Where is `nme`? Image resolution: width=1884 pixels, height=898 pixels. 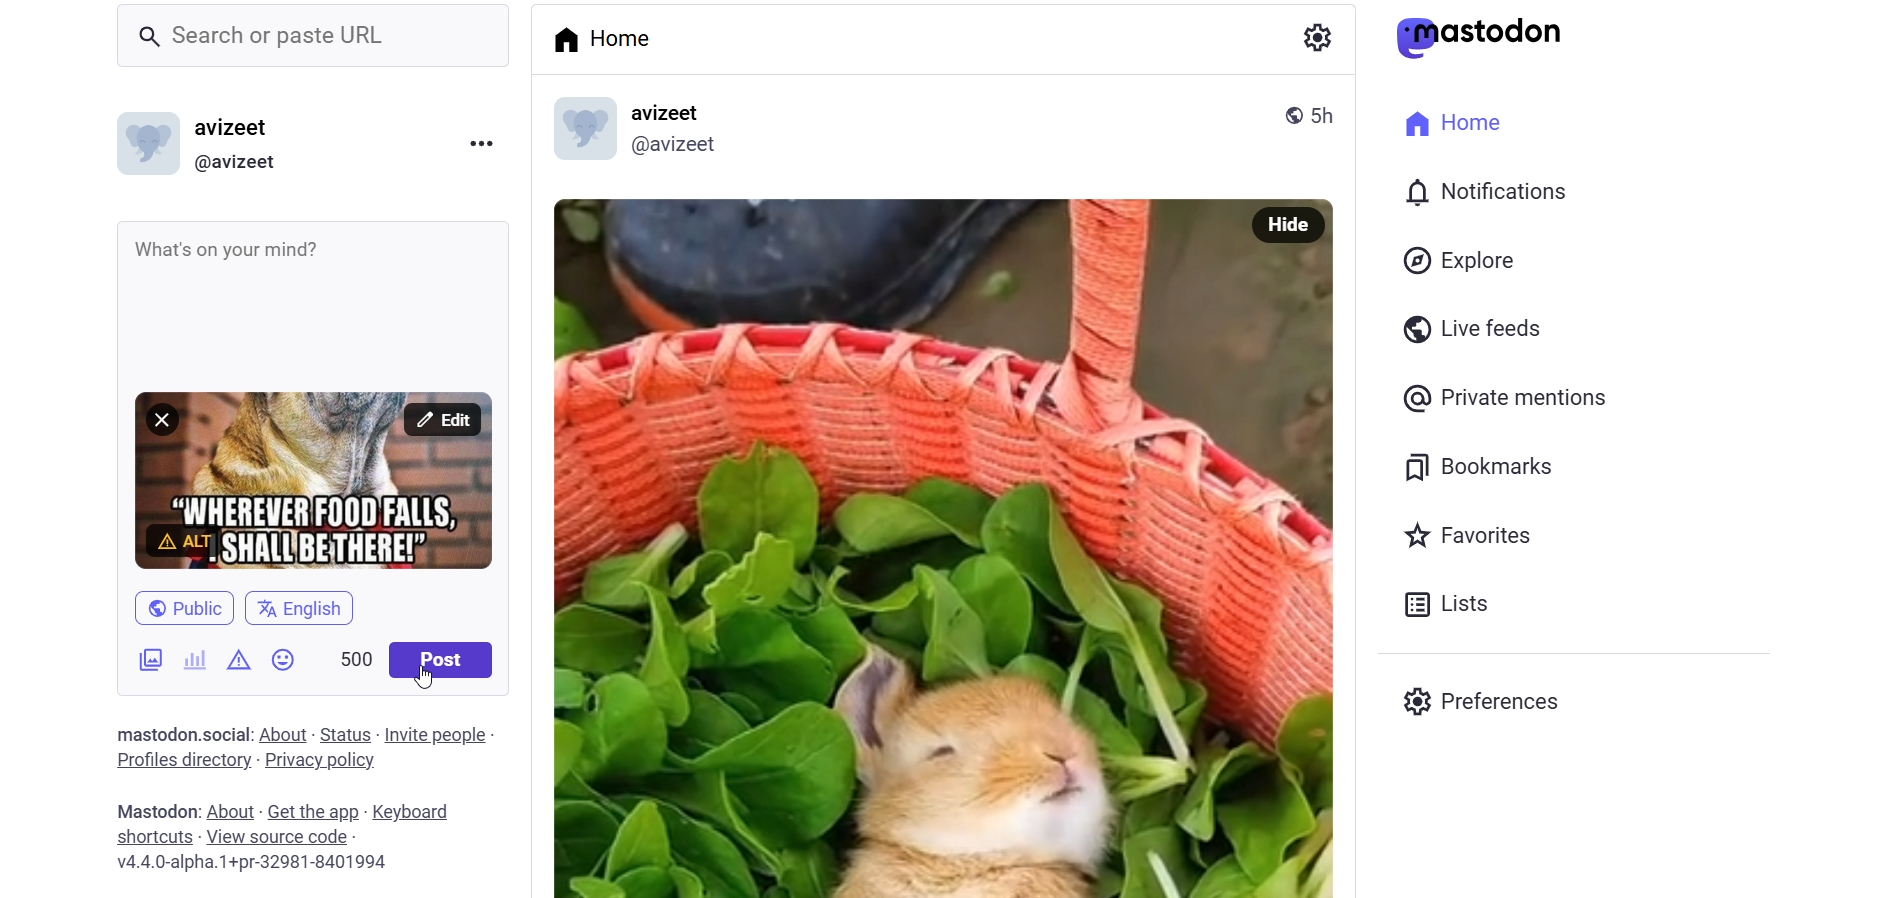
nme is located at coordinates (240, 127).